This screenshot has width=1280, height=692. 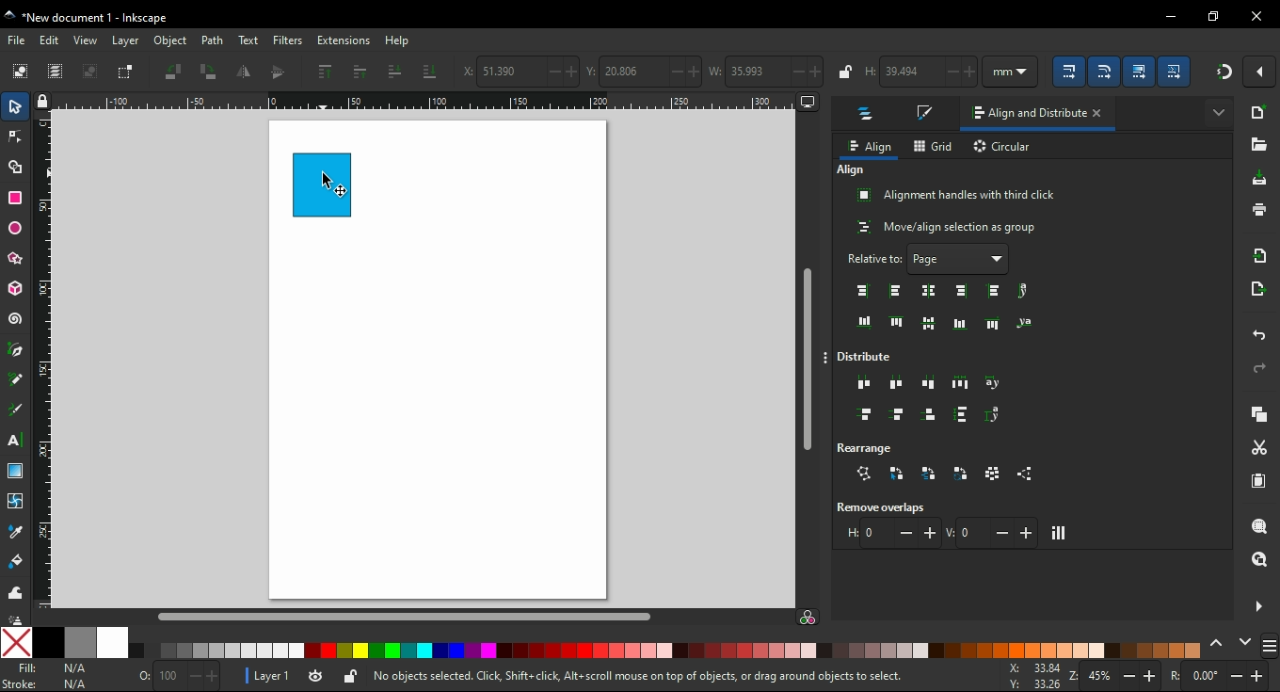 I want to click on undo, so click(x=1261, y=337).